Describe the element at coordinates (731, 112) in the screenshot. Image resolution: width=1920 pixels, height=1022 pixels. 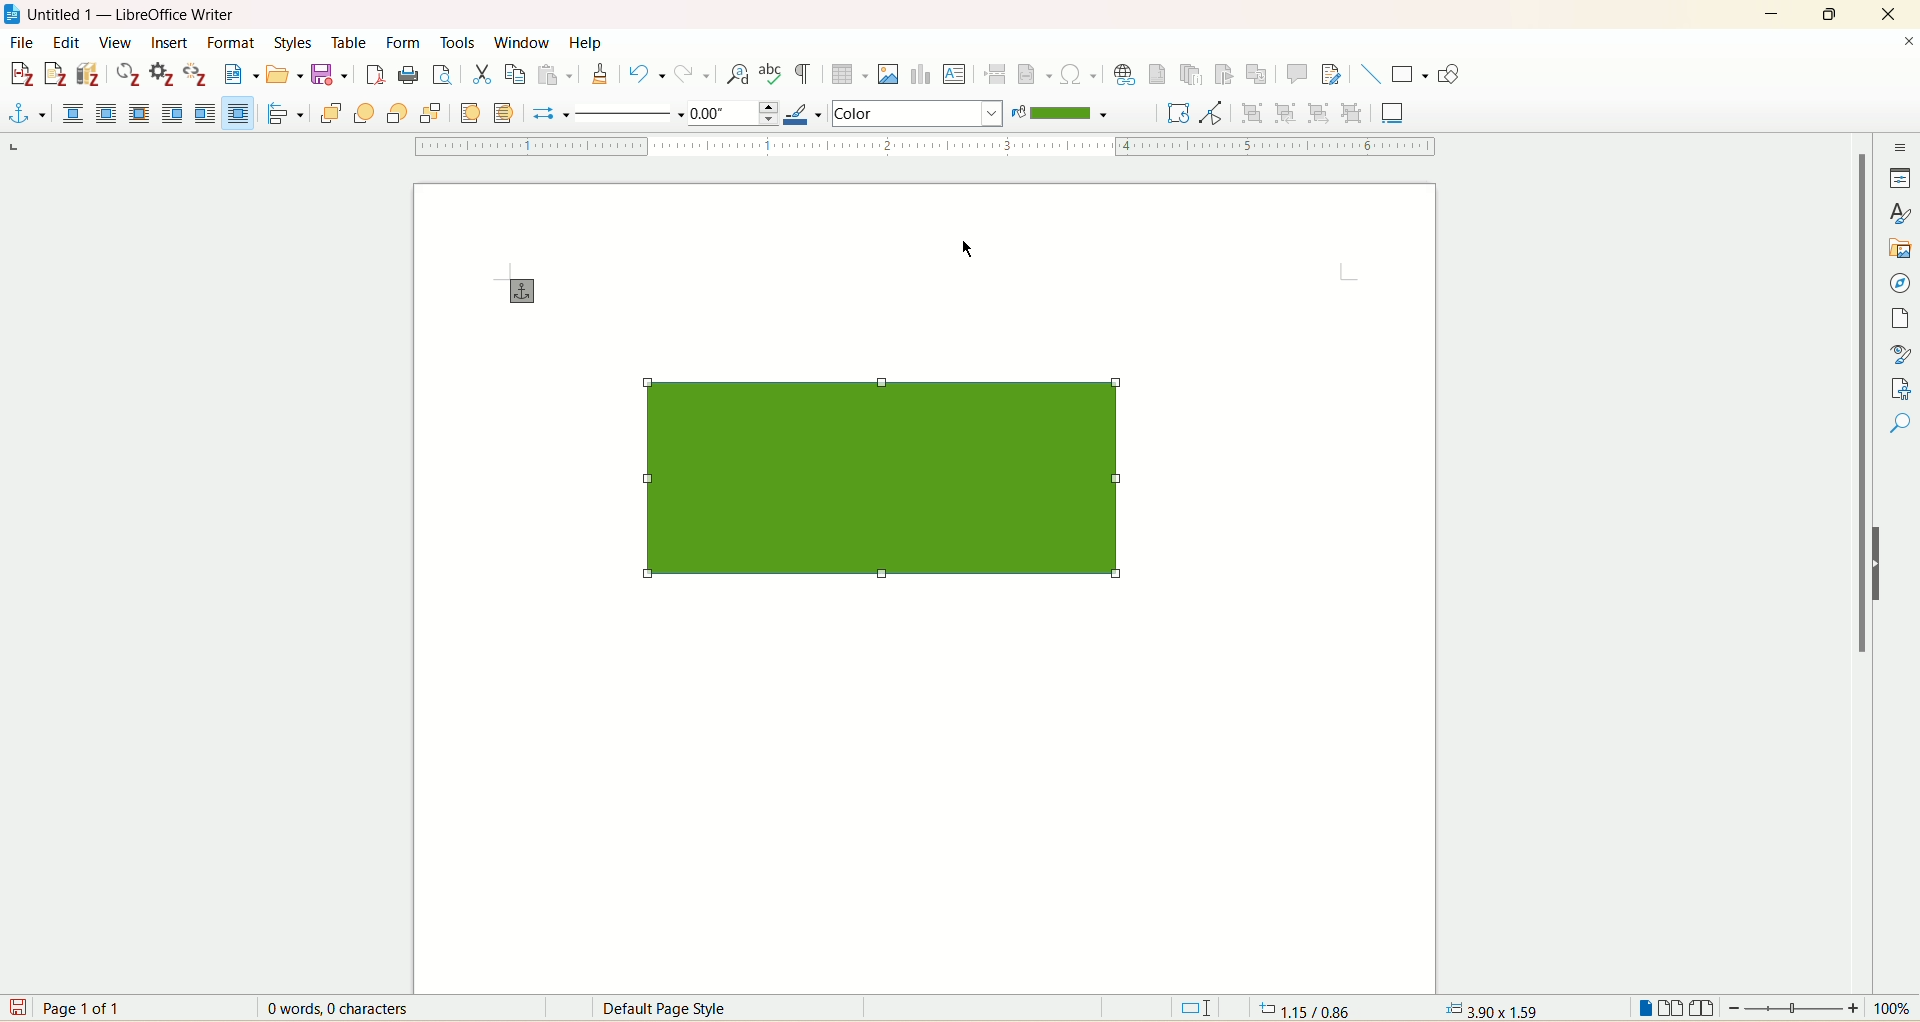
I see `line thickness` at that location.